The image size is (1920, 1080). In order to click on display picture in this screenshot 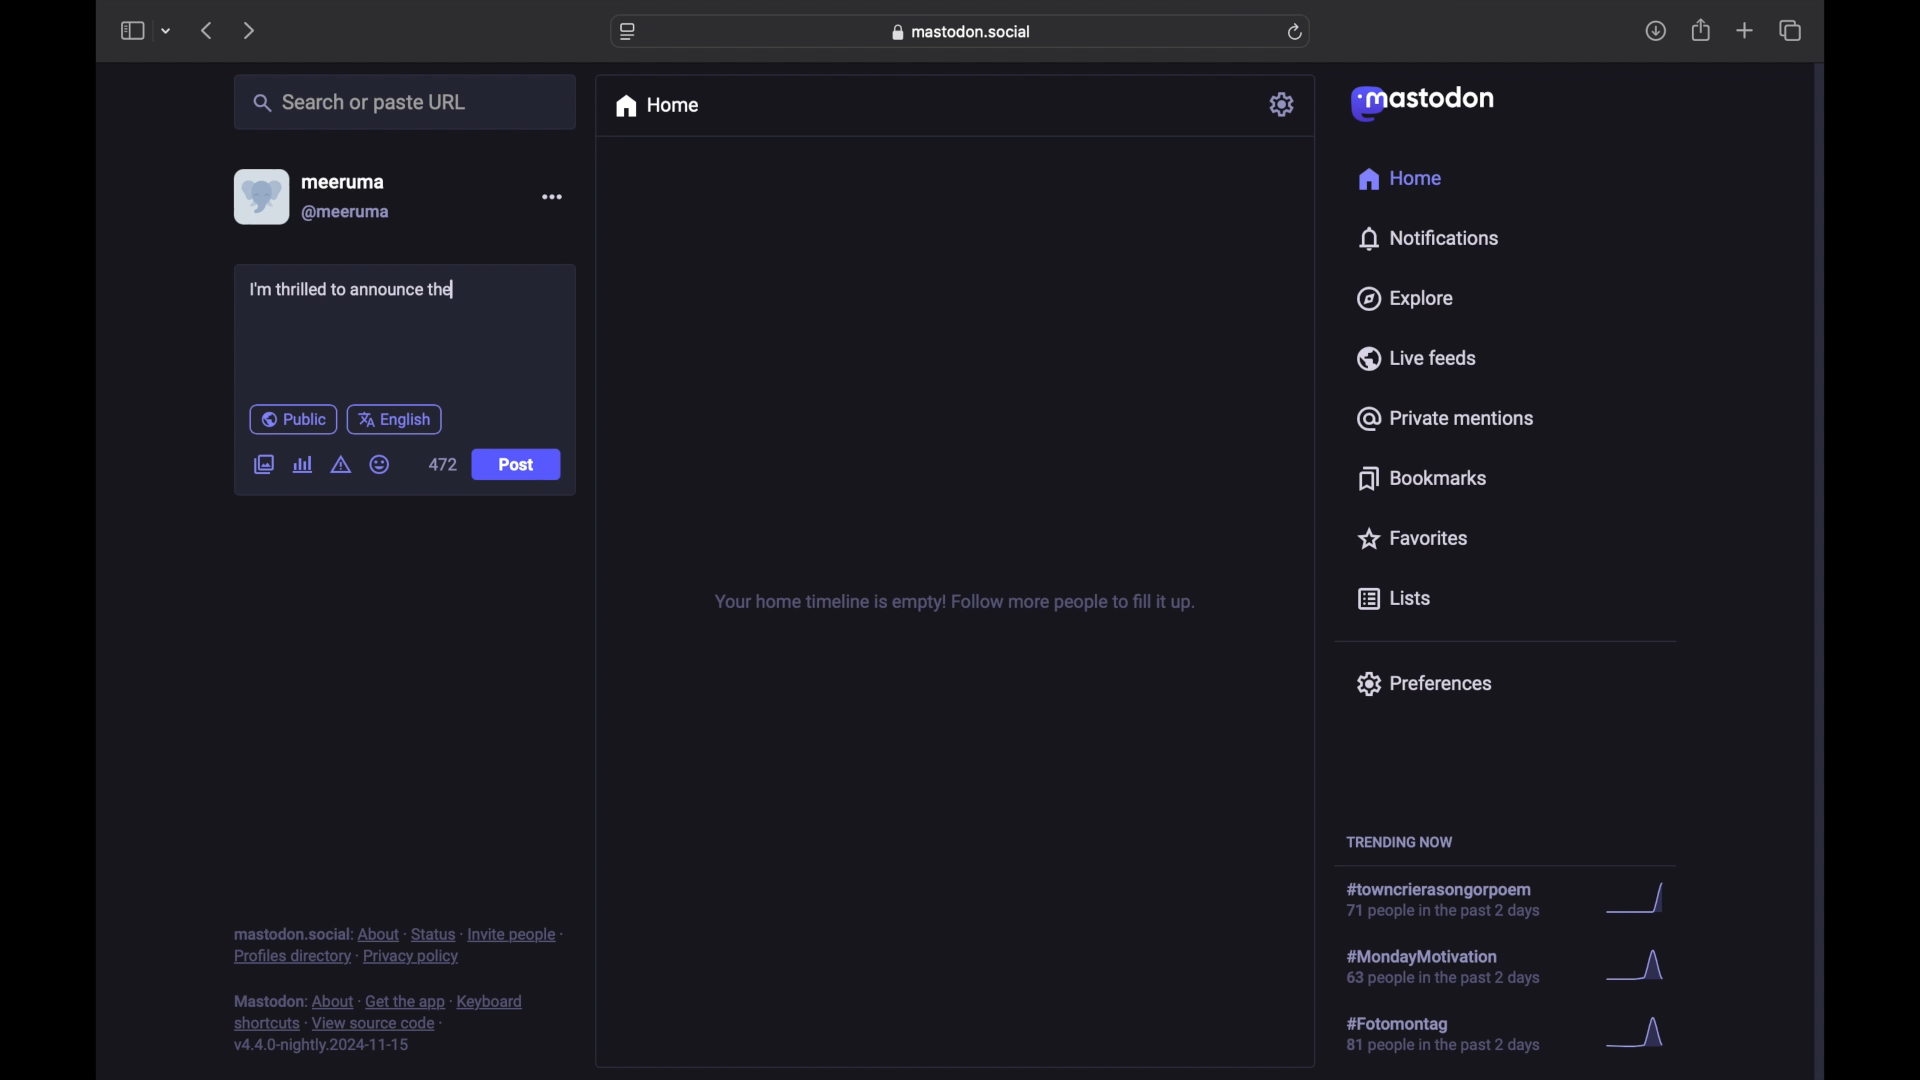, I will do `click(259, 197)`.